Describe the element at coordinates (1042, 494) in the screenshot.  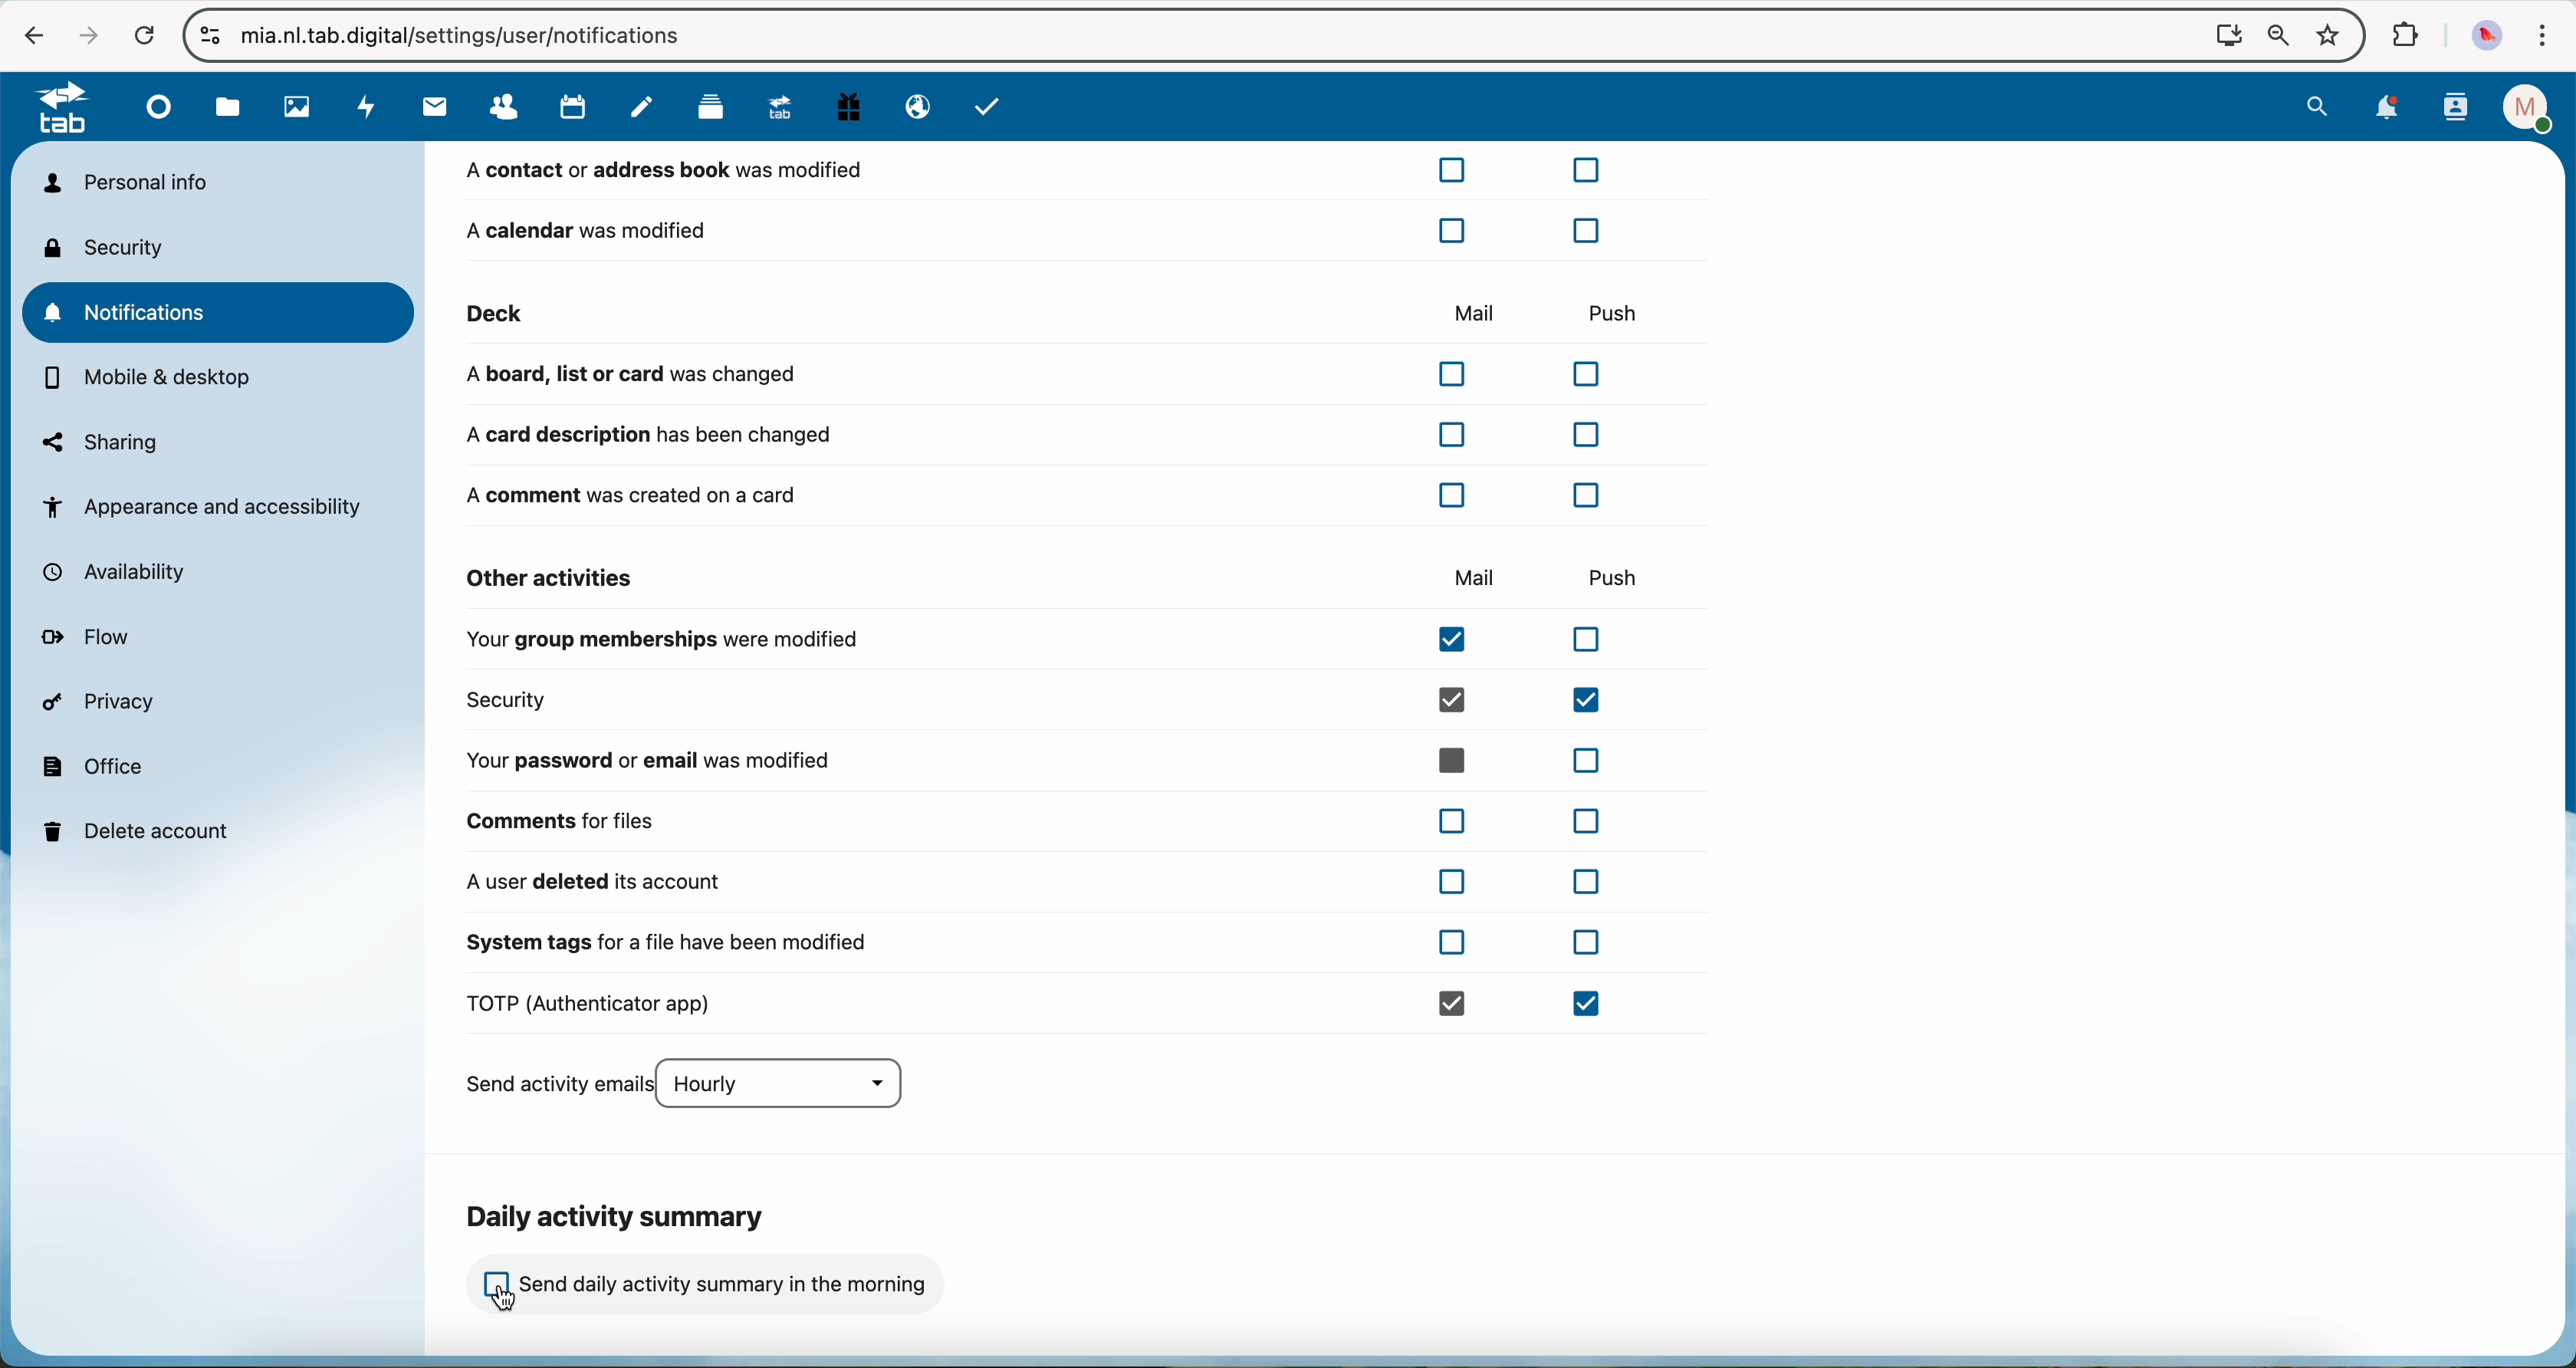
I see `a comment was created on a card` at that location.